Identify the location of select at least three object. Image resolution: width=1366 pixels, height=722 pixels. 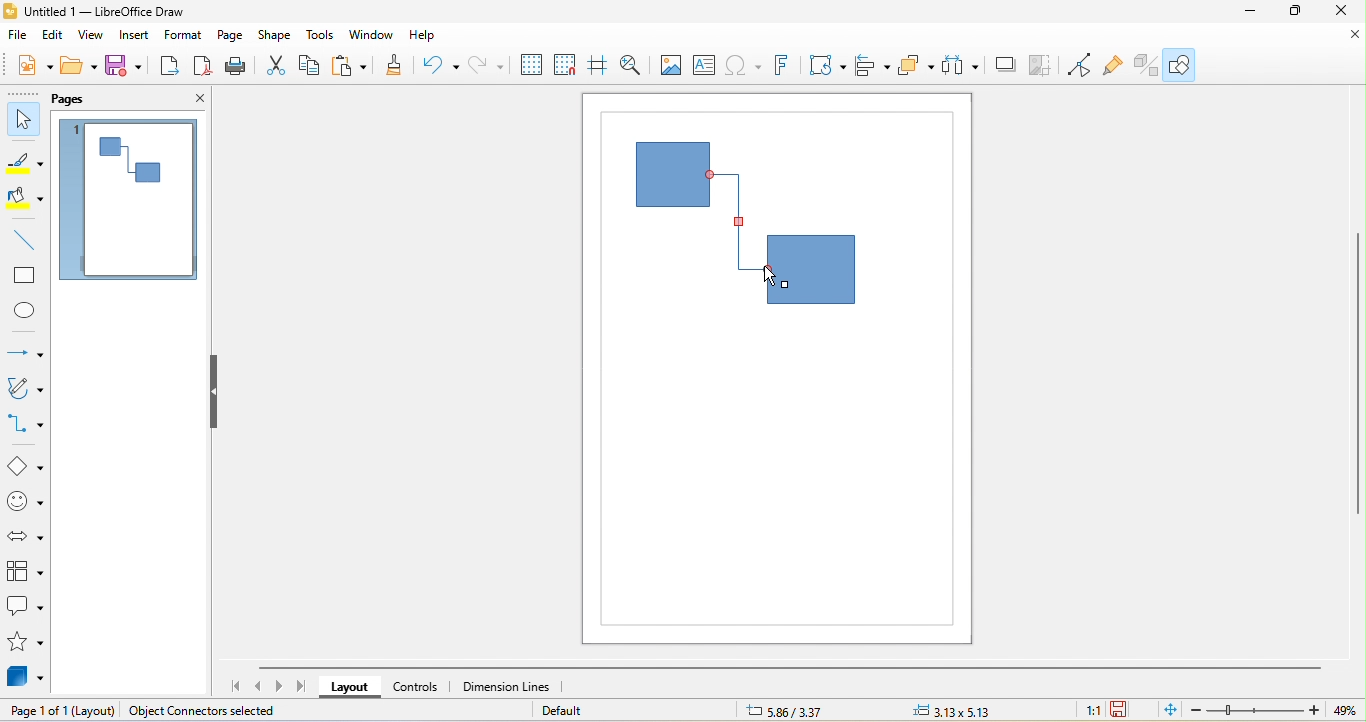
(962, 67).